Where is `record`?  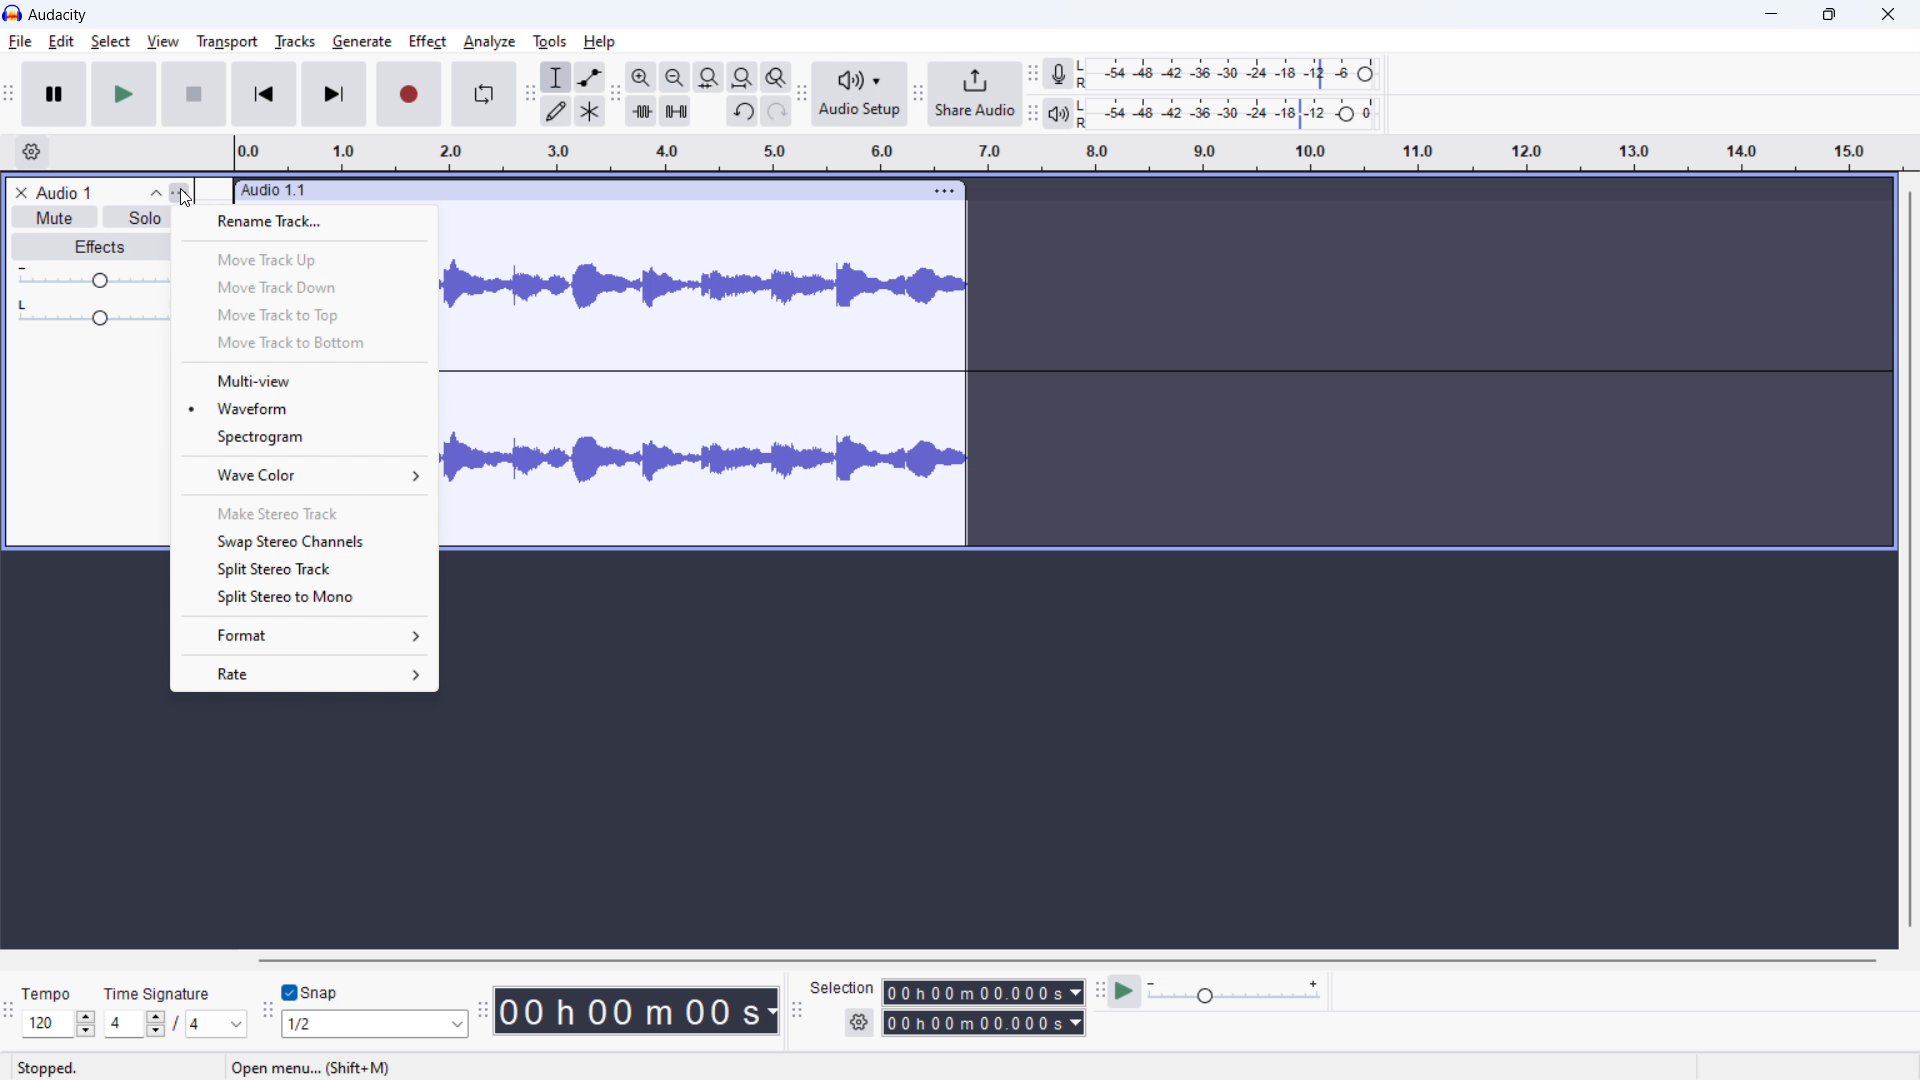 record is located at coordinates (408, 93).